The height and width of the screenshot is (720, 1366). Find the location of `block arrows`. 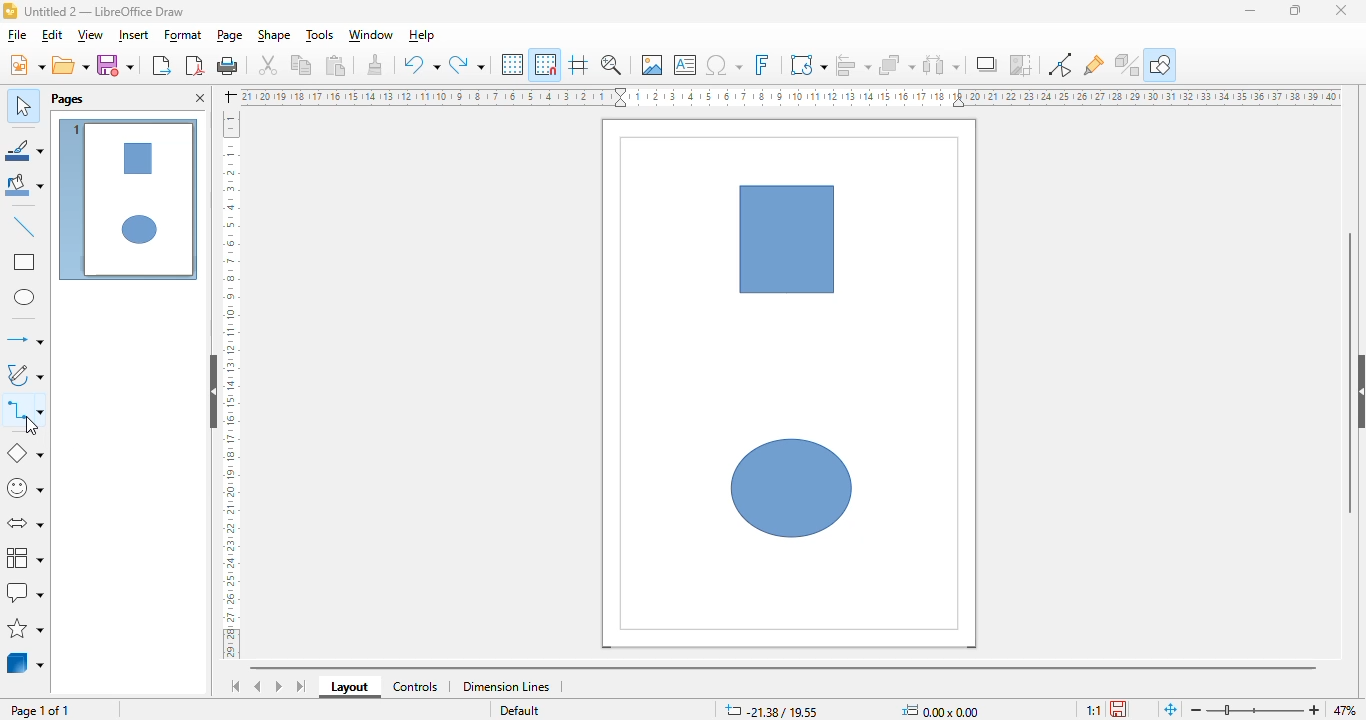

block arrows is located at coordinates (27, 523).